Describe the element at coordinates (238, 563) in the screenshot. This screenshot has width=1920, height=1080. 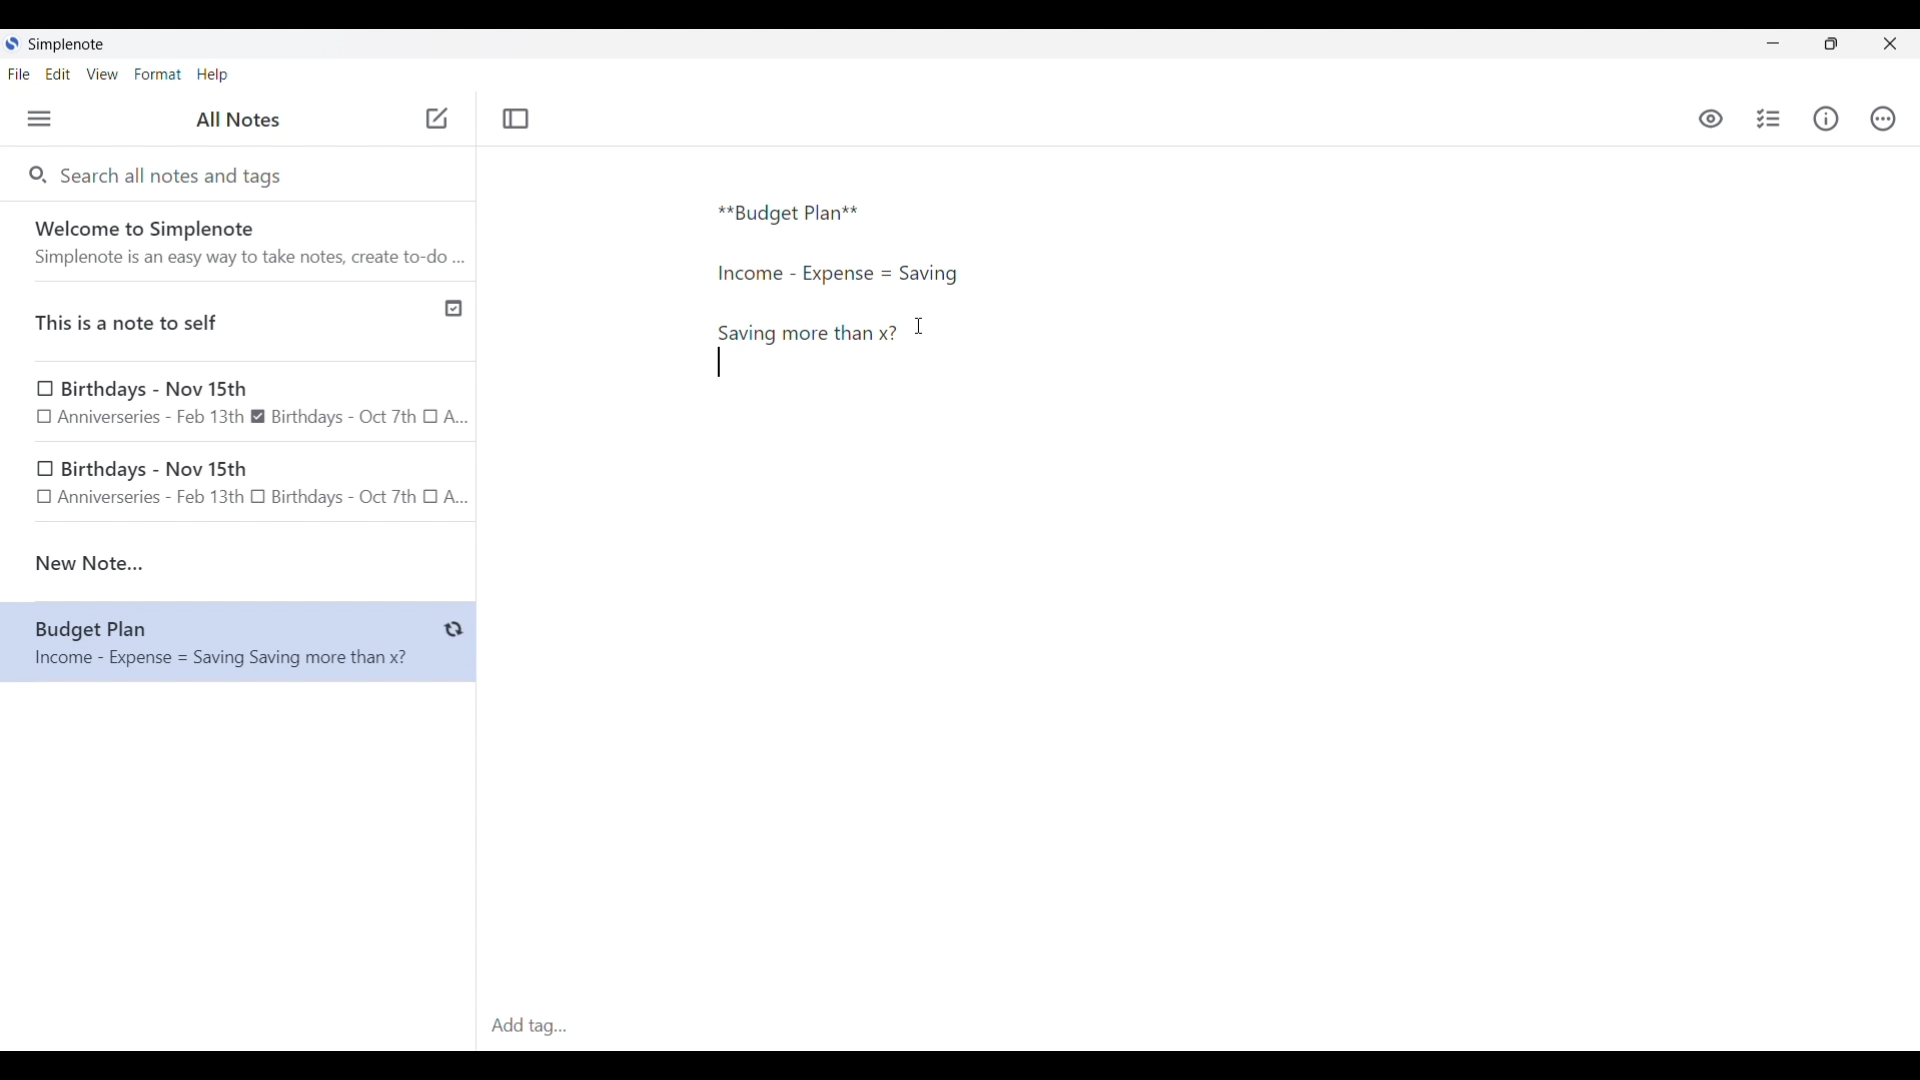
I see `new note` at that location.